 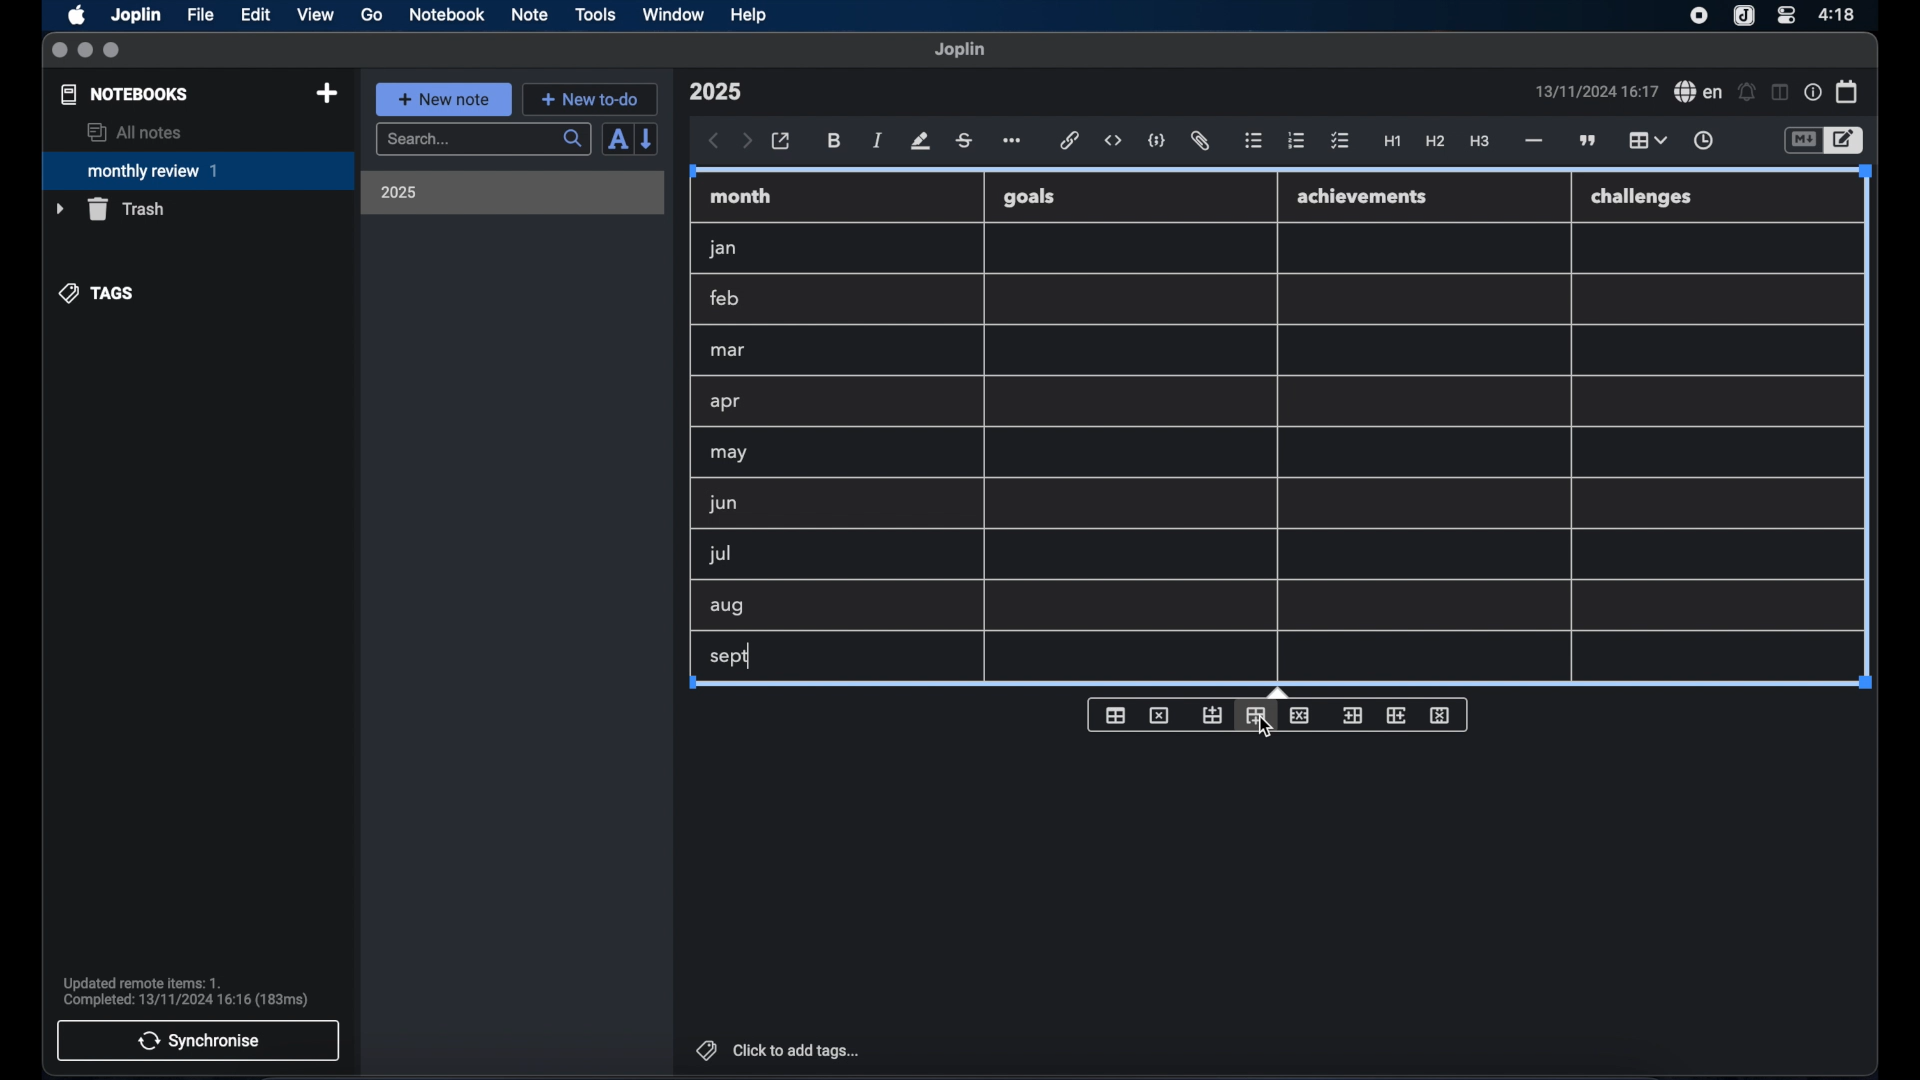 What do you see at coordinates (595, 14) in the screenshot?
I see `tools` at bounding box center [595, 14].